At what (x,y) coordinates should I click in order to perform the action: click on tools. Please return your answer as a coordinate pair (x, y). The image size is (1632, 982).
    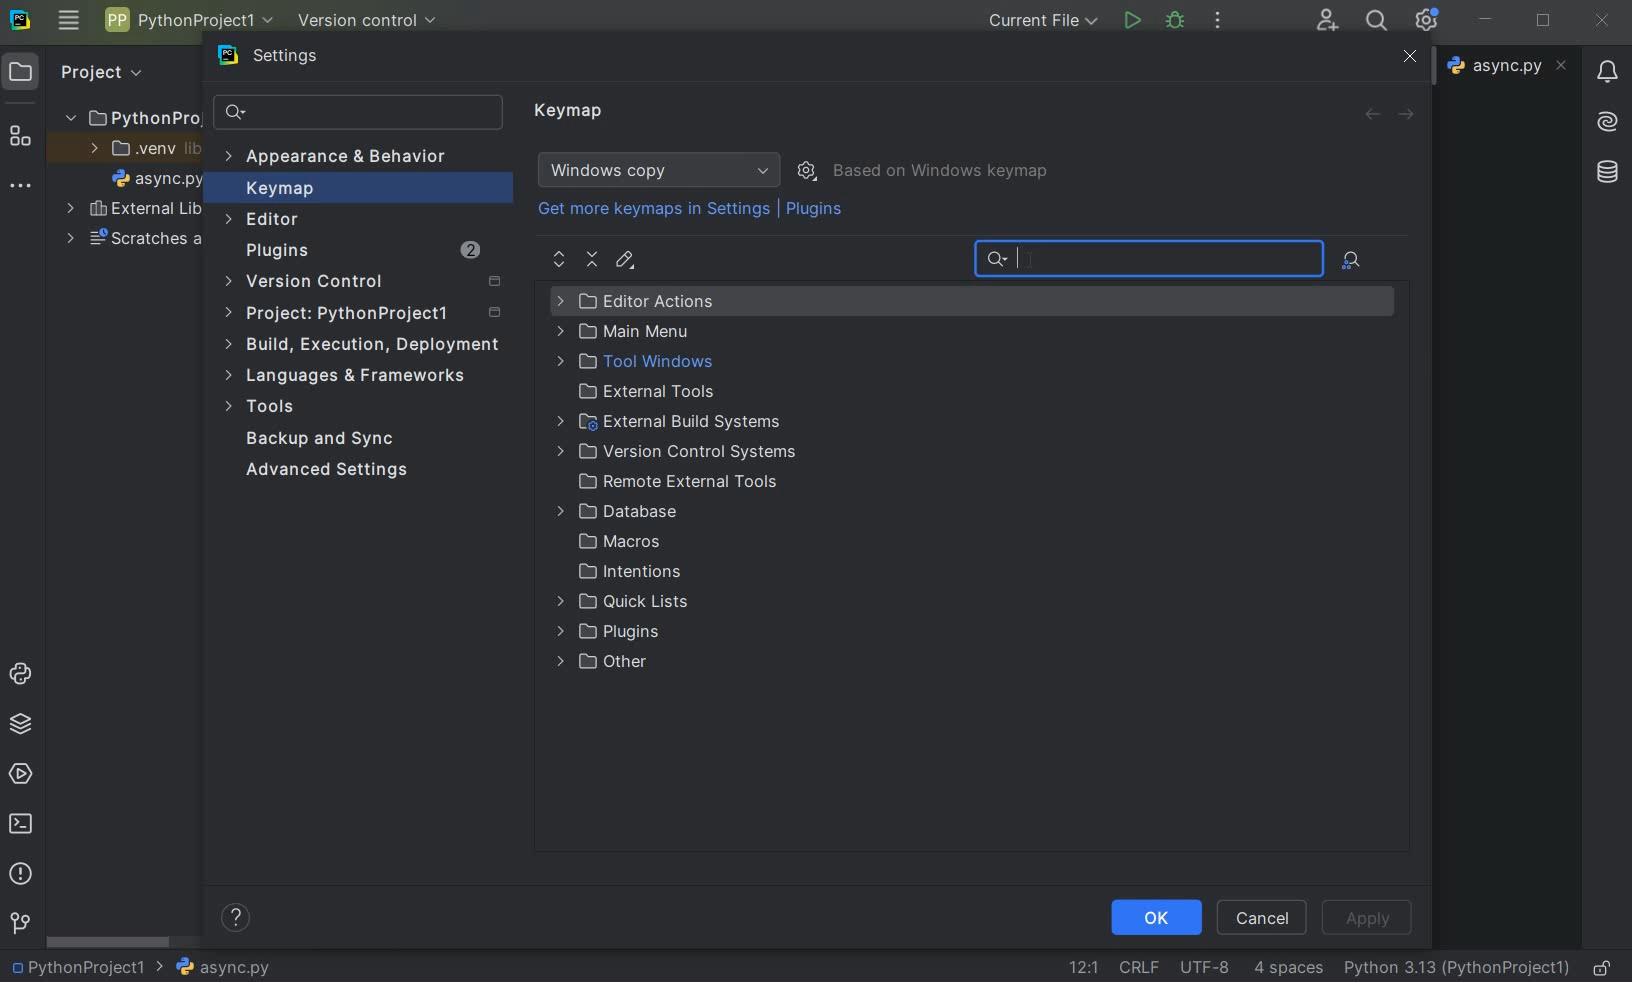
    Looking at the image, I should click on (263, 409).